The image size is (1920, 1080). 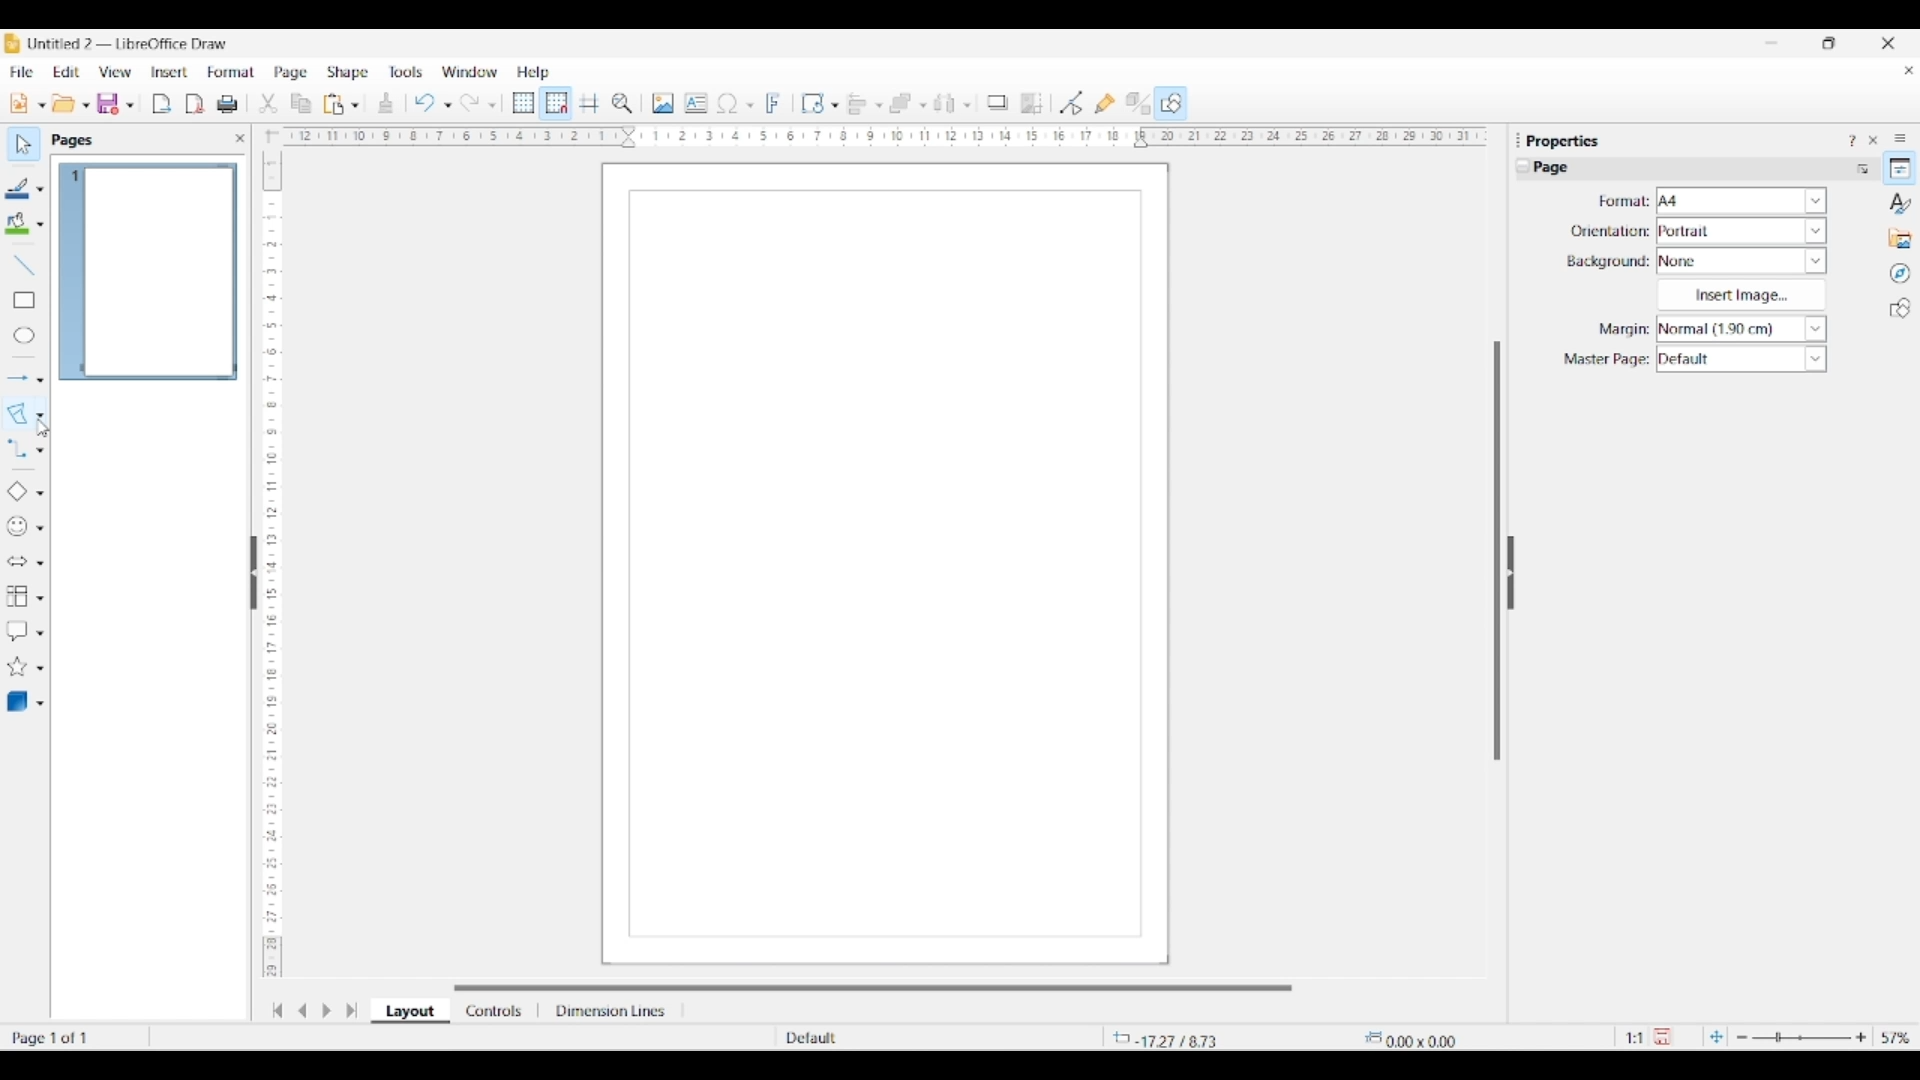 What do you see at coordinates (40, 528) in the screenshot?
I see `Symbol shape options` at bounding box center [40, 528].